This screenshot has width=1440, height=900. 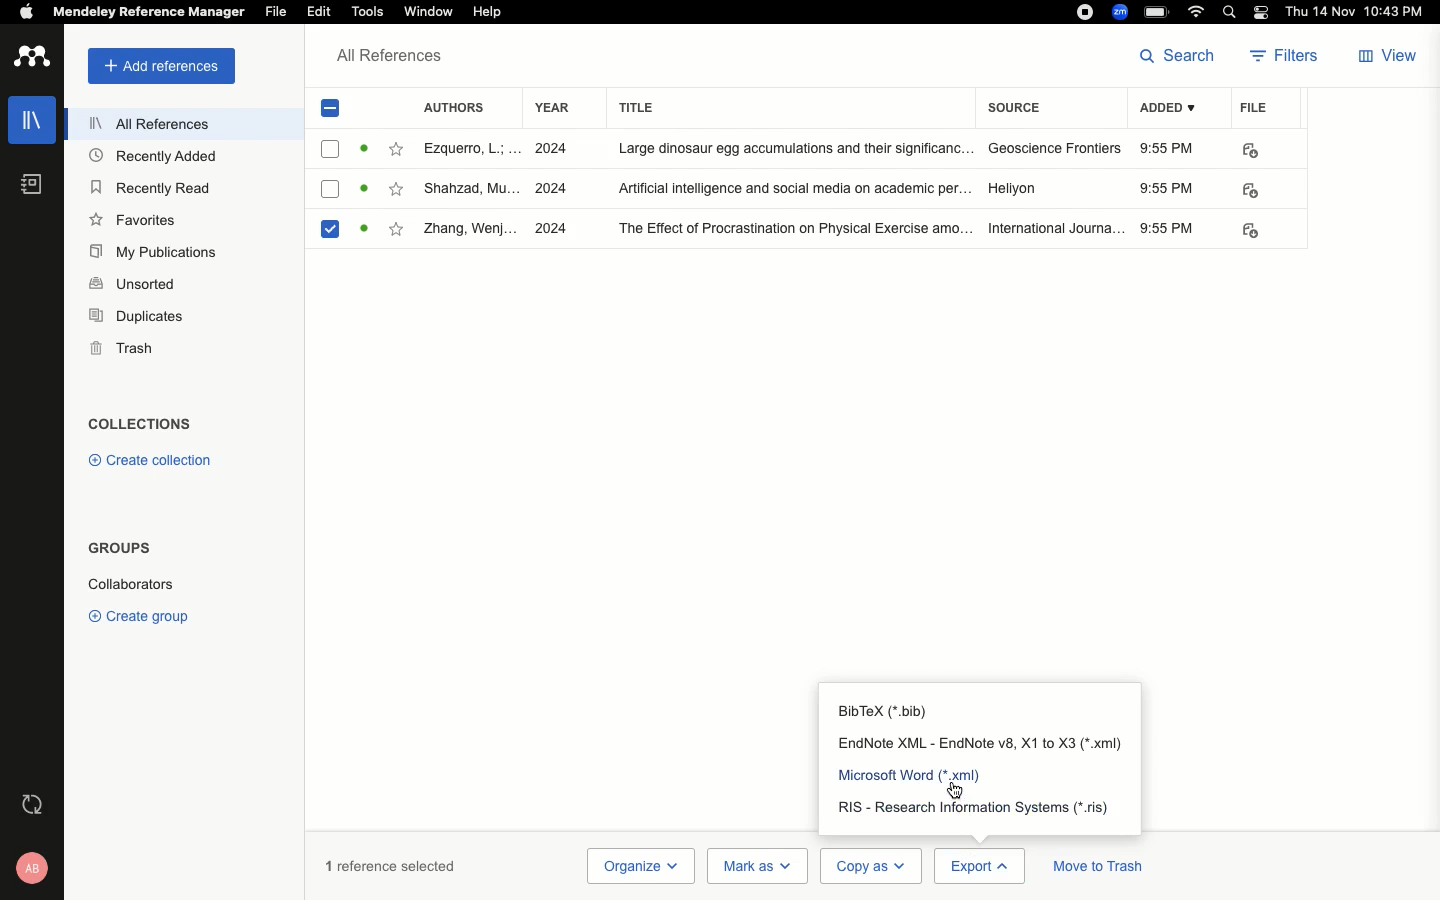 I want to click on Notification, so click(x=1264, y=12).